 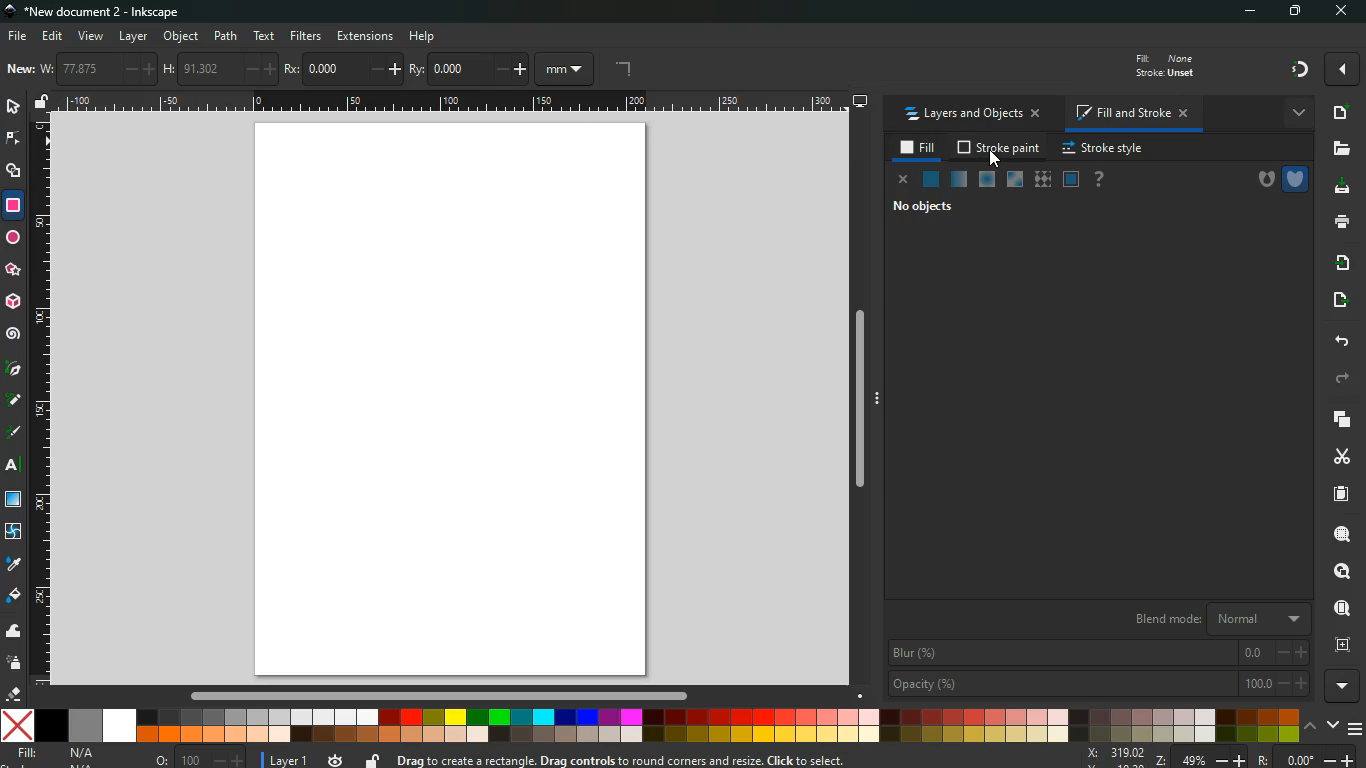 What do you see at coordinates (1337, 112) in the screenshot?
I see `new` at bounding box center [1337, 112].